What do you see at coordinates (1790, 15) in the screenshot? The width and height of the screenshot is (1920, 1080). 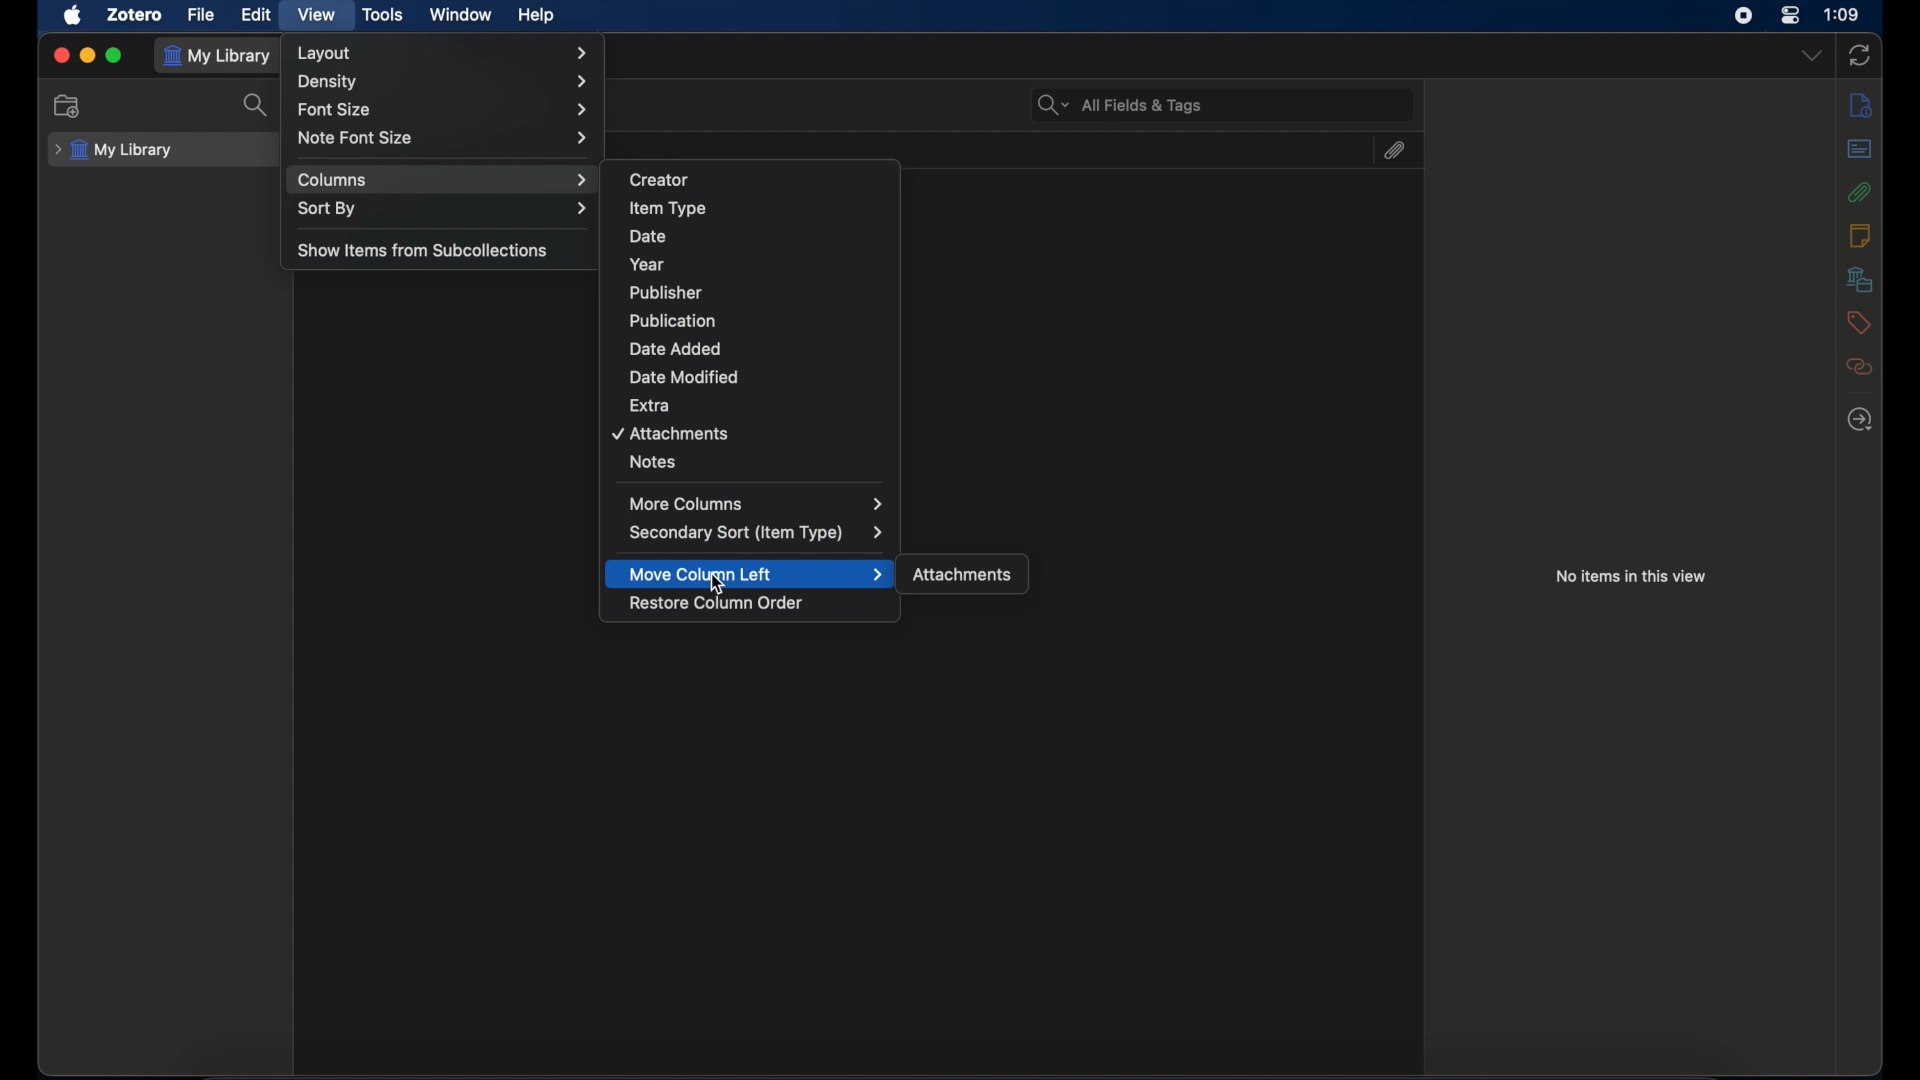 I see `control center` at bounding box center [1790, 15].